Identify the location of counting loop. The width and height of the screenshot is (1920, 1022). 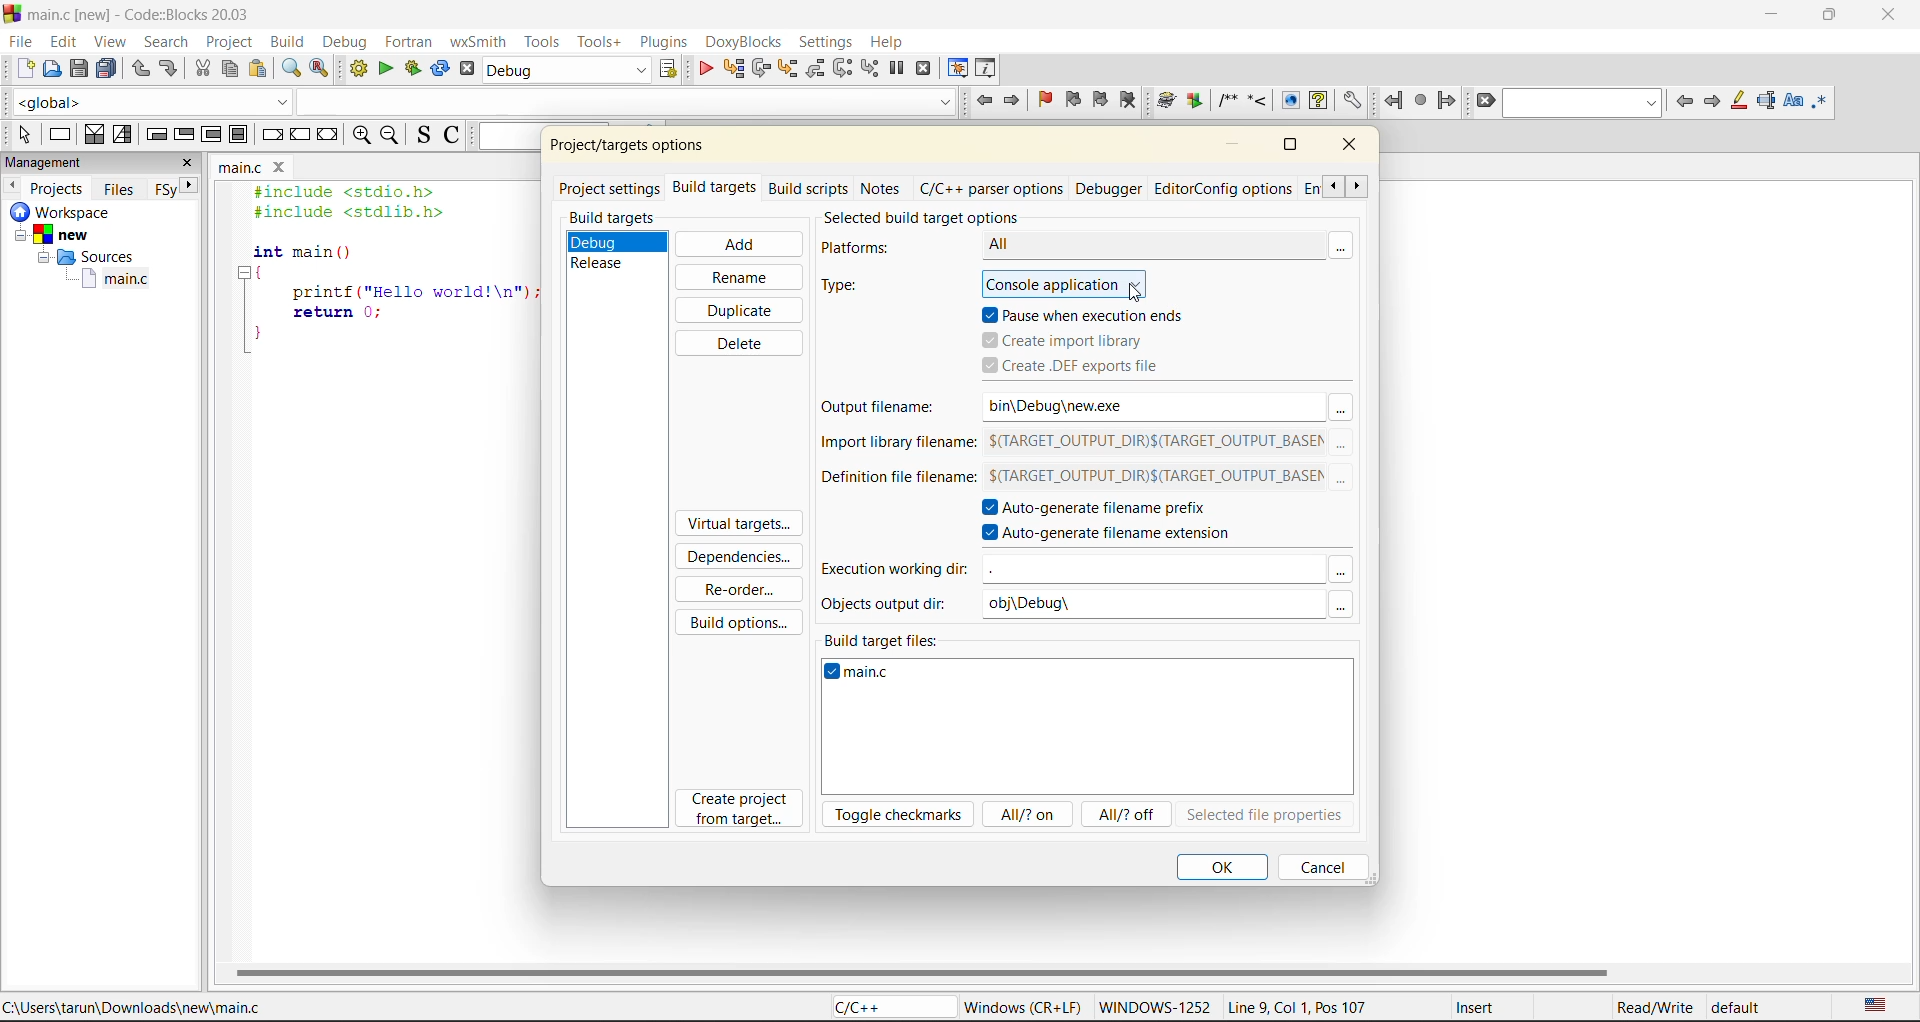
(213, 134).